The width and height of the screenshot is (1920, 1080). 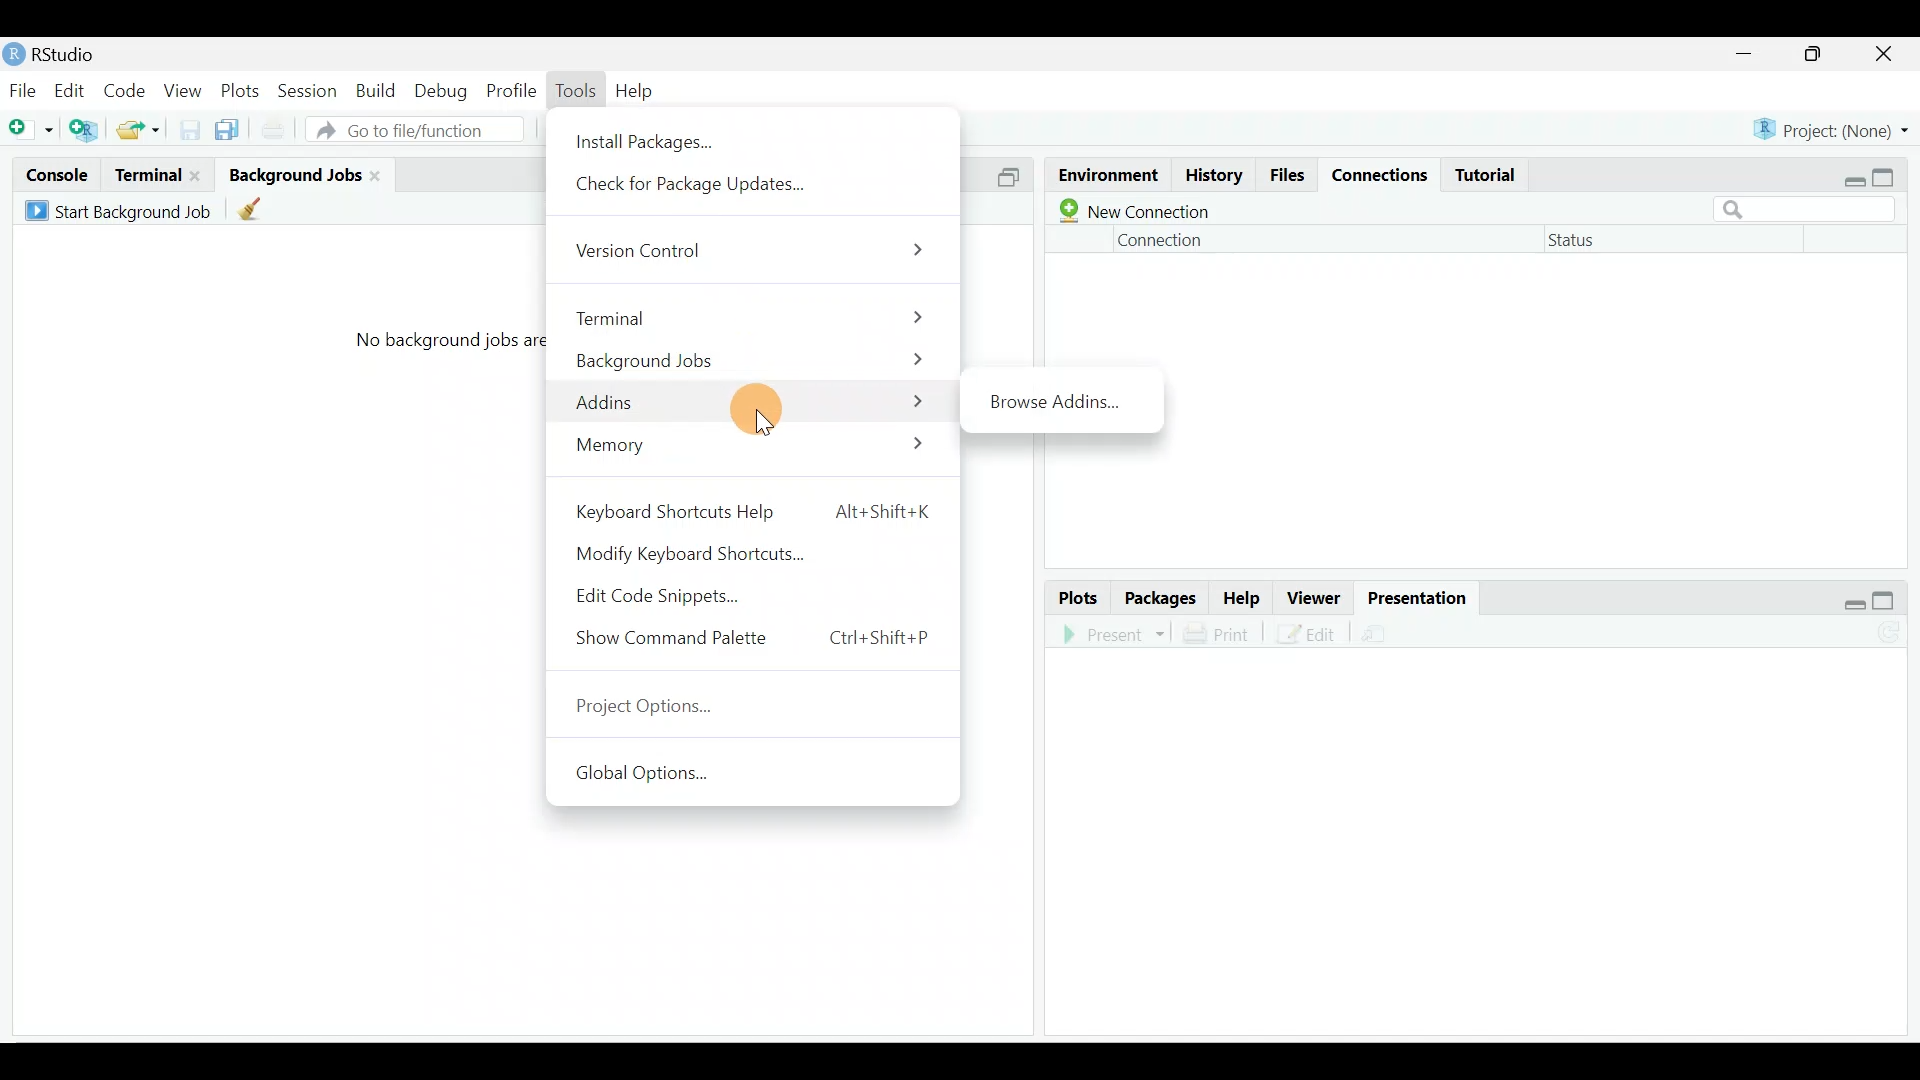 I want to click on Session, so click(x=312, y=92).